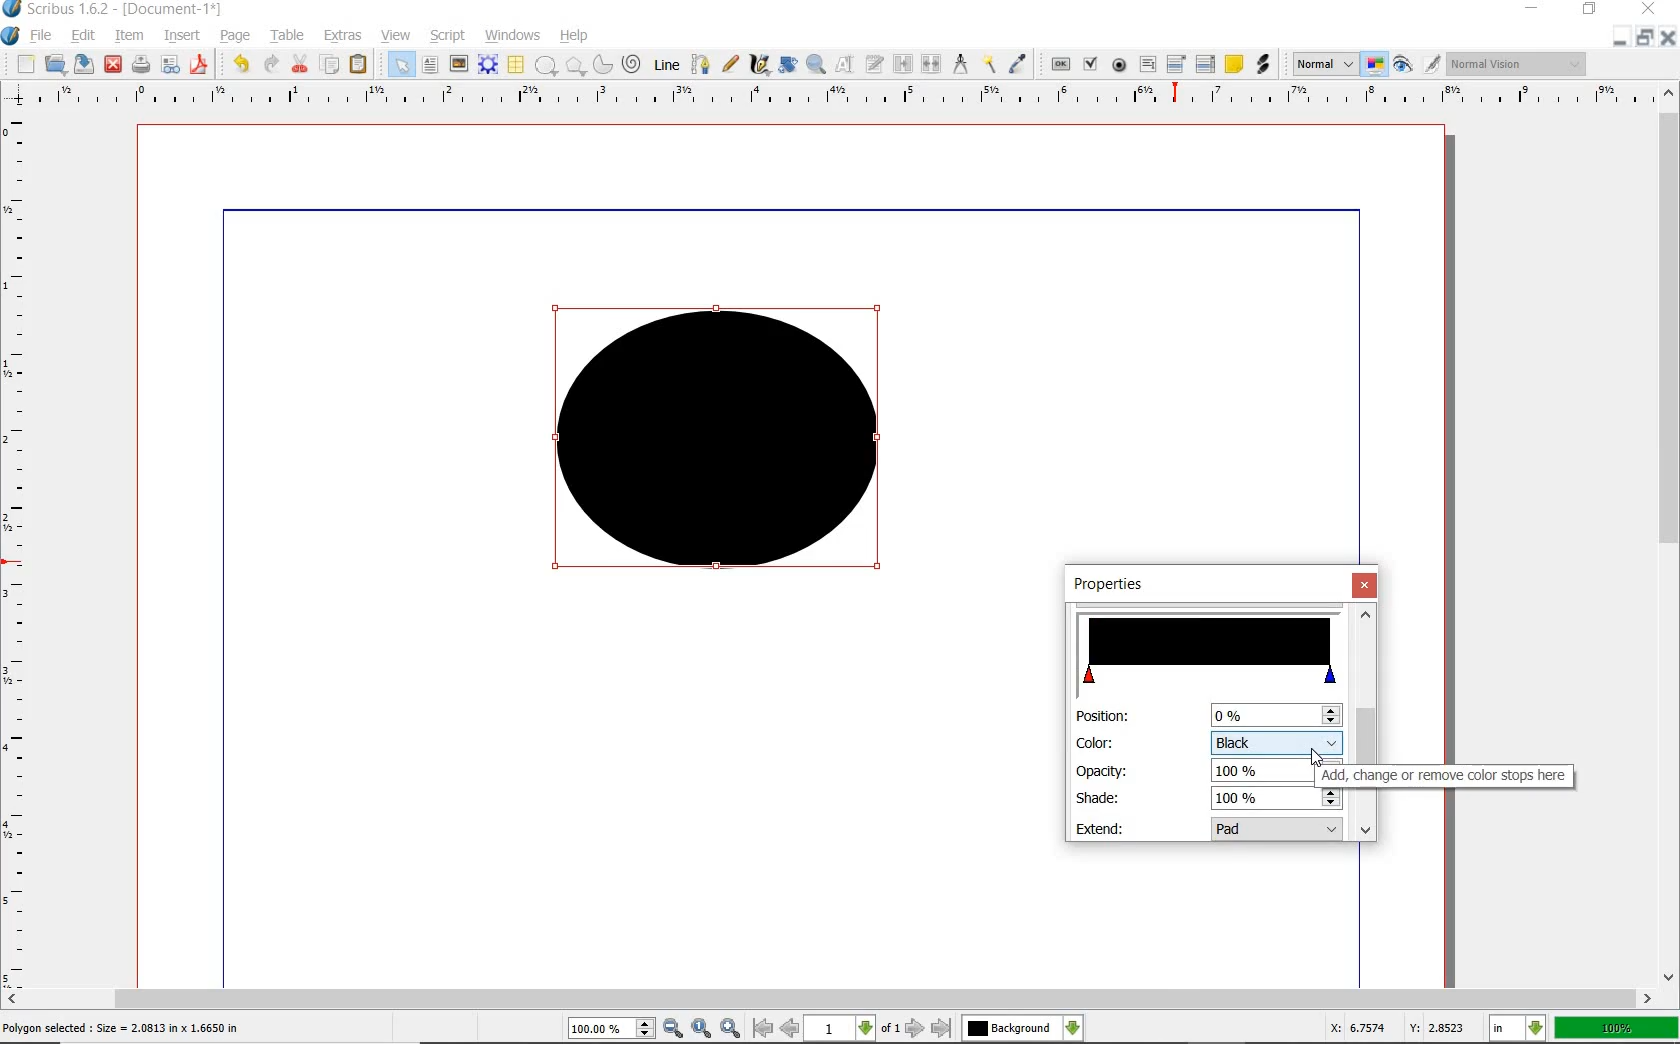 The height and width of the screenshot is (1044, 1680). Describe the element at coordinates (731, 62) in the screenshot. I see `FREEHAND LINE` at that location.